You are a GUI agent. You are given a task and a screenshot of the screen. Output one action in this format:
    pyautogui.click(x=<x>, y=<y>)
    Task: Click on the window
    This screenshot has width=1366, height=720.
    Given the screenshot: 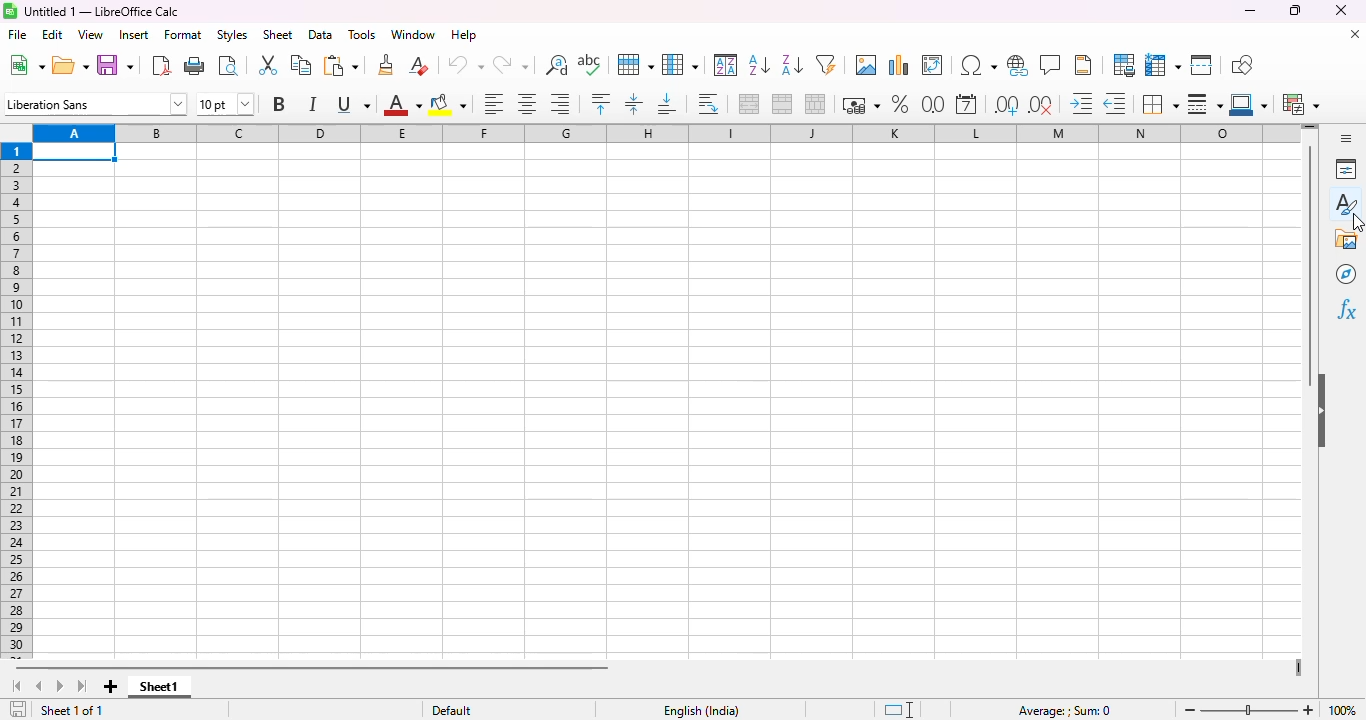 What is the action you would take?
    pyautogui.click(x=413, y=34)
    